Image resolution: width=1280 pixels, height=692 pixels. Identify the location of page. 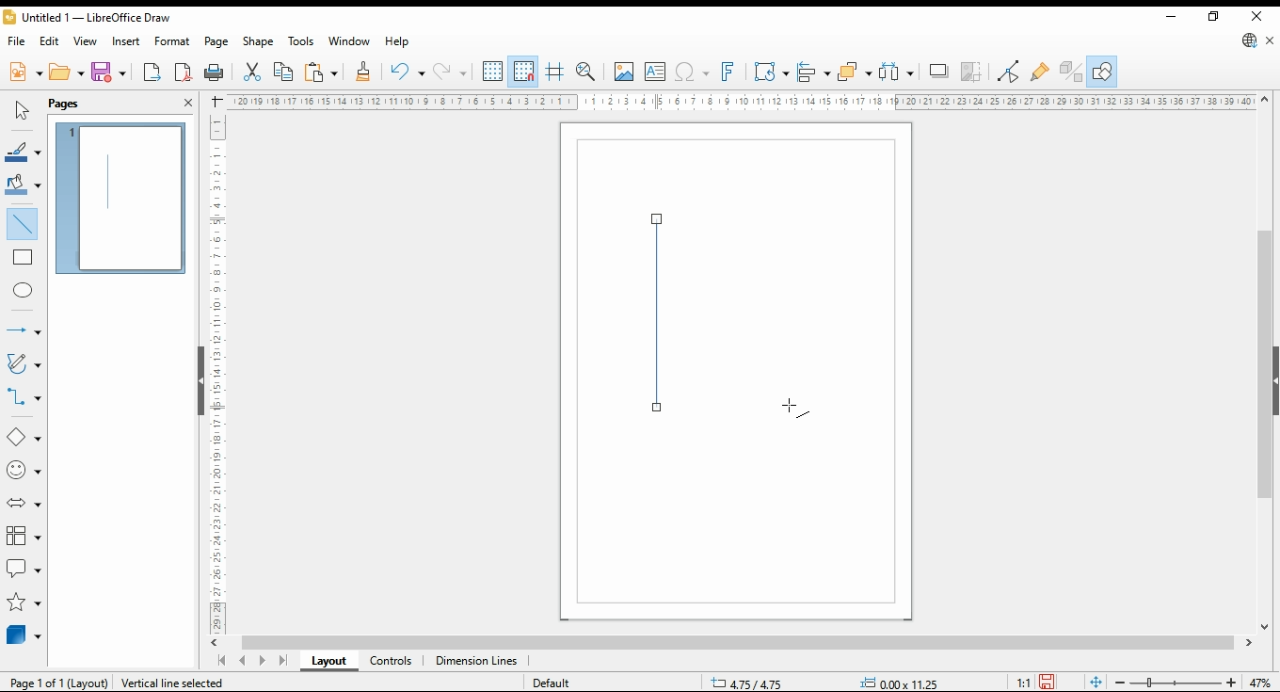
(218, 42).